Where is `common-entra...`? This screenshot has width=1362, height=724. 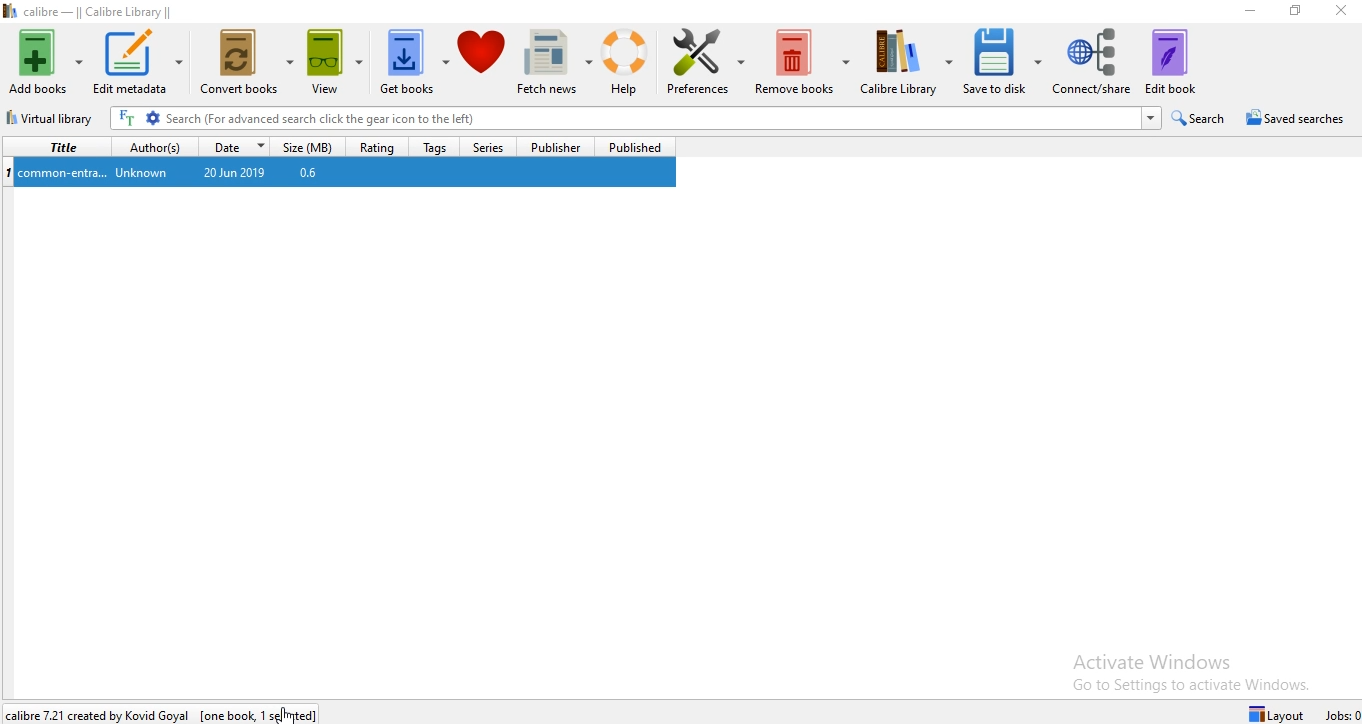
common-entra... is located at coordinates (65, 172).